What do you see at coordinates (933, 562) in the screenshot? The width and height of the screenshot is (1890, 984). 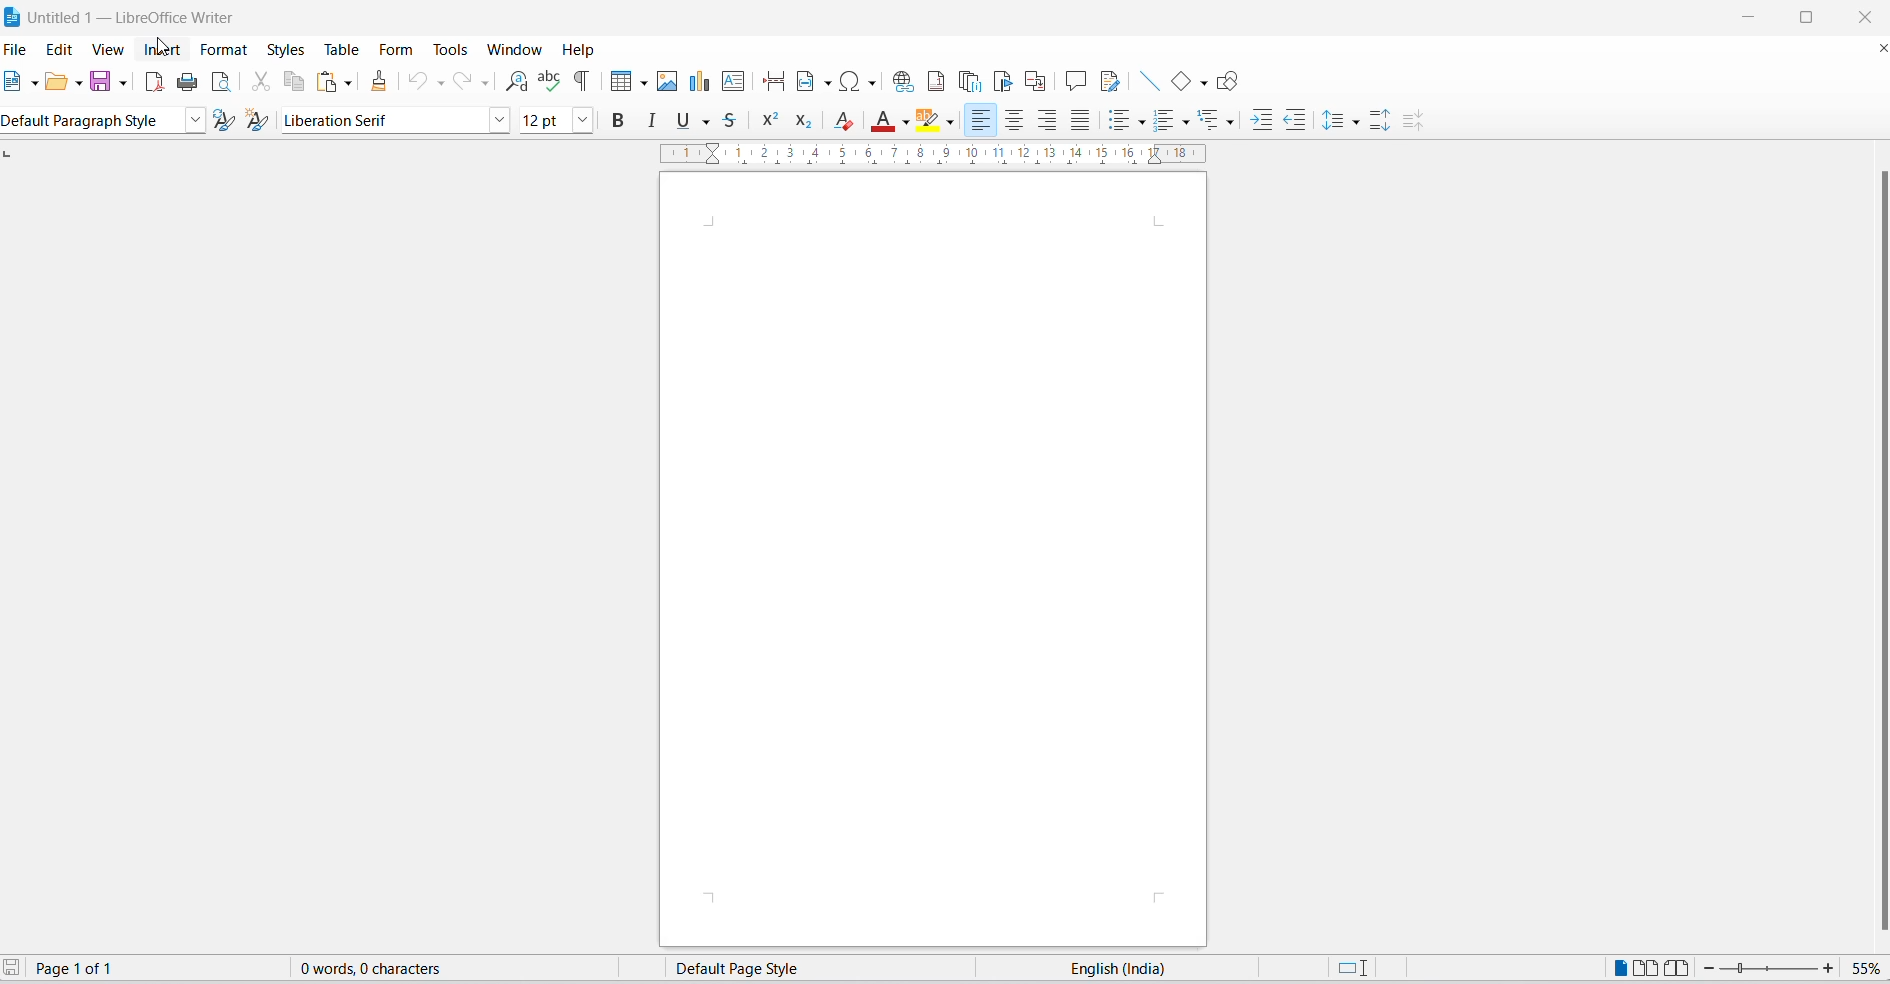 I see `page` at bounding box center [933, 562].